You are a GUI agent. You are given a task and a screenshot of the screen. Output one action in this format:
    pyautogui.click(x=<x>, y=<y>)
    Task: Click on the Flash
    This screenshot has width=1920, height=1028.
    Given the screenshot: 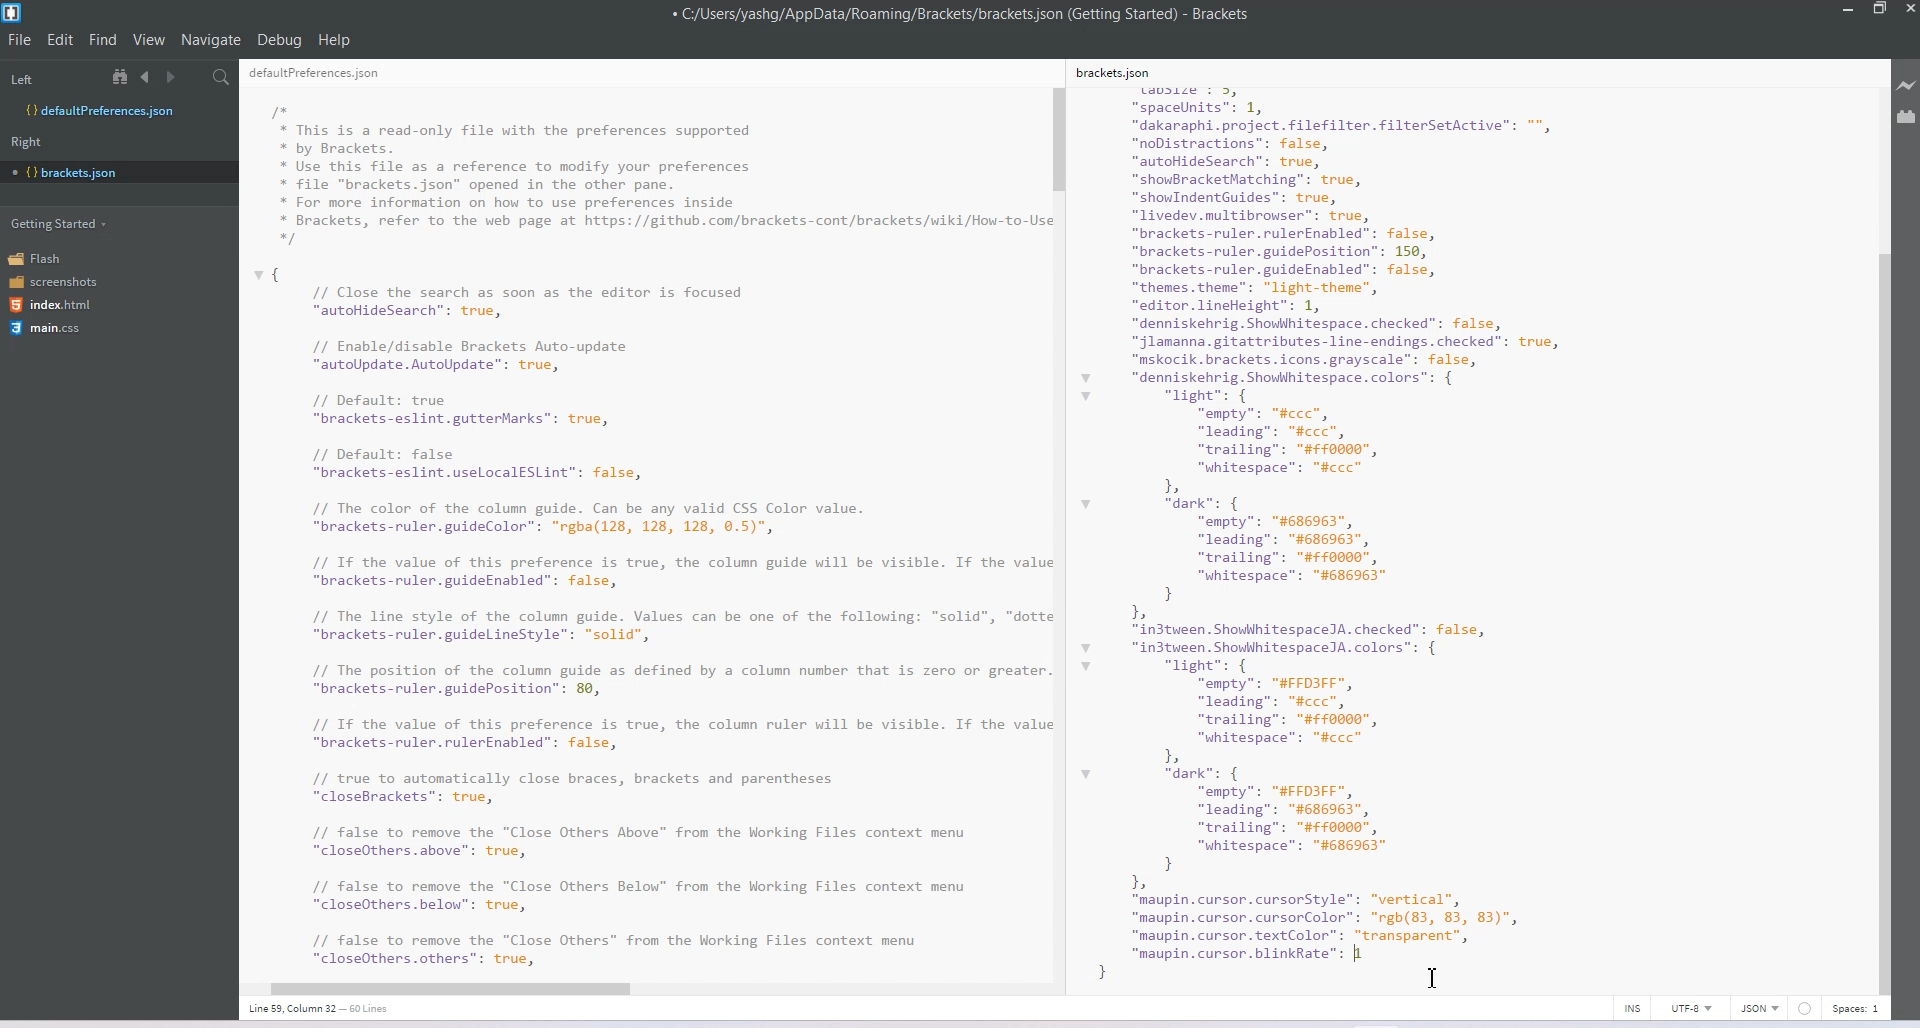 What is the action you would take?
    pyautogui.click(x=42, y=258)
    